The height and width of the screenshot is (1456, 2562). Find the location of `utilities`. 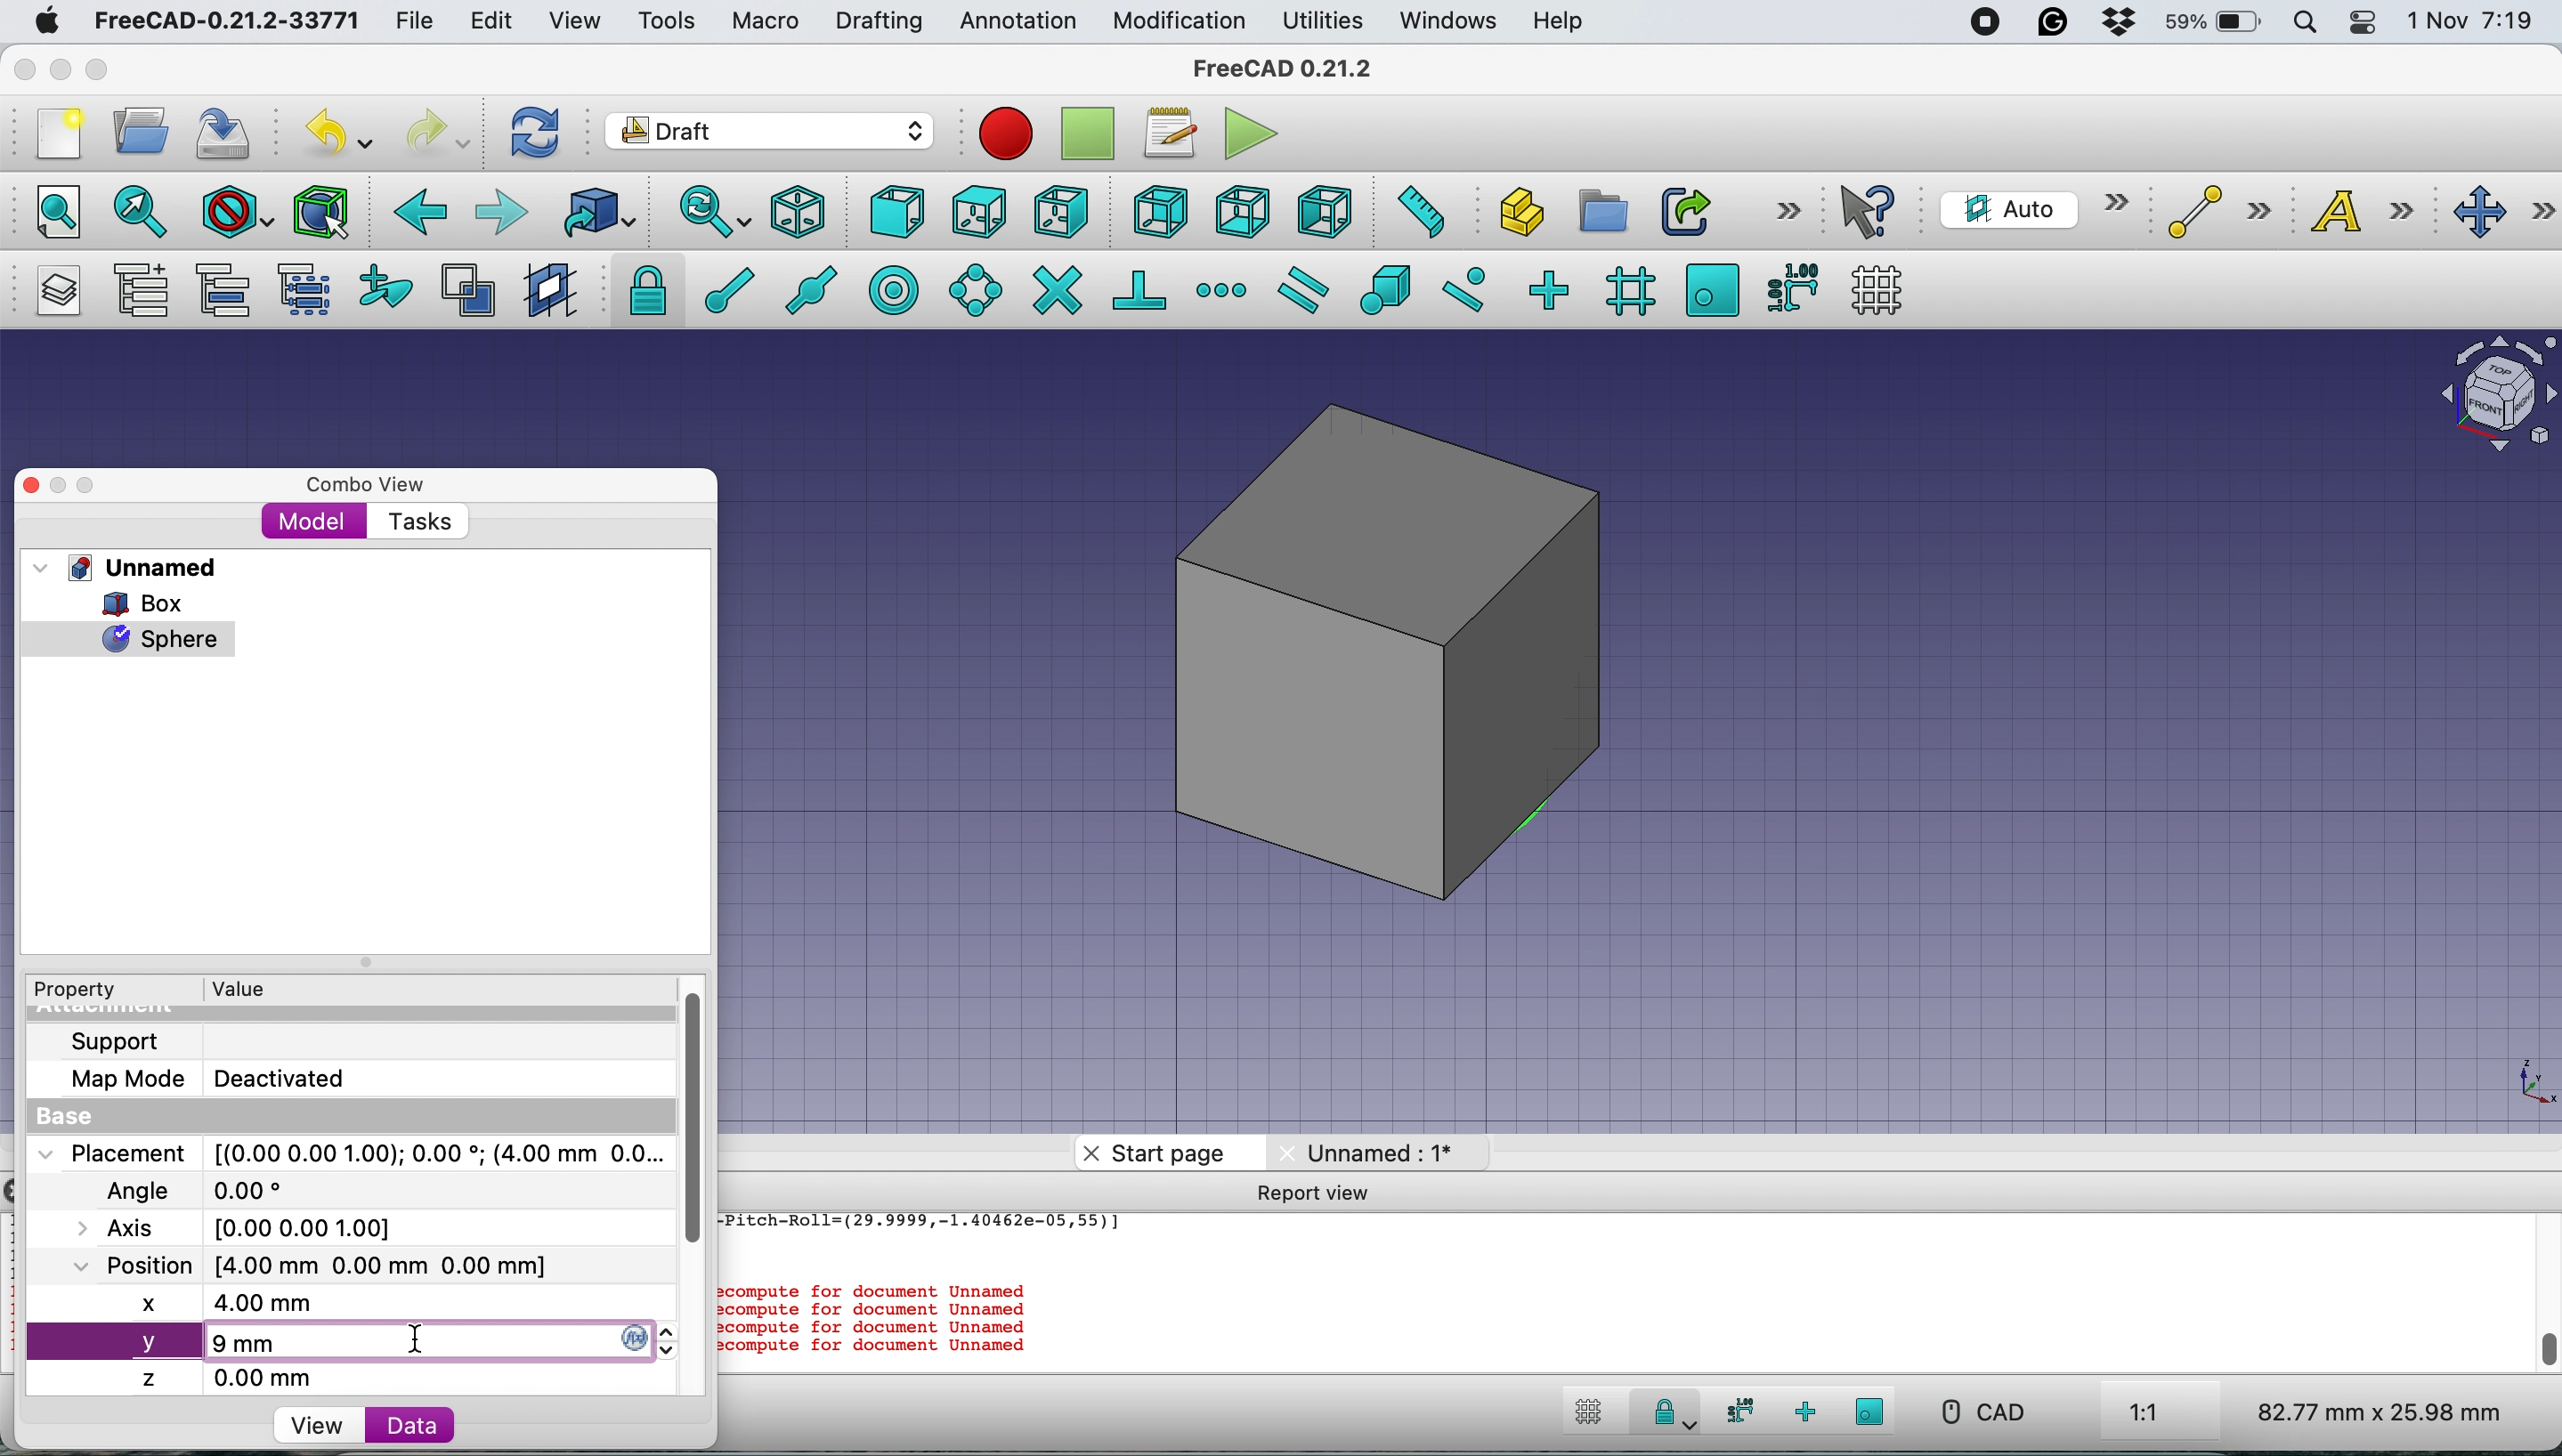

utilities is located at coordinates (1325, 22).